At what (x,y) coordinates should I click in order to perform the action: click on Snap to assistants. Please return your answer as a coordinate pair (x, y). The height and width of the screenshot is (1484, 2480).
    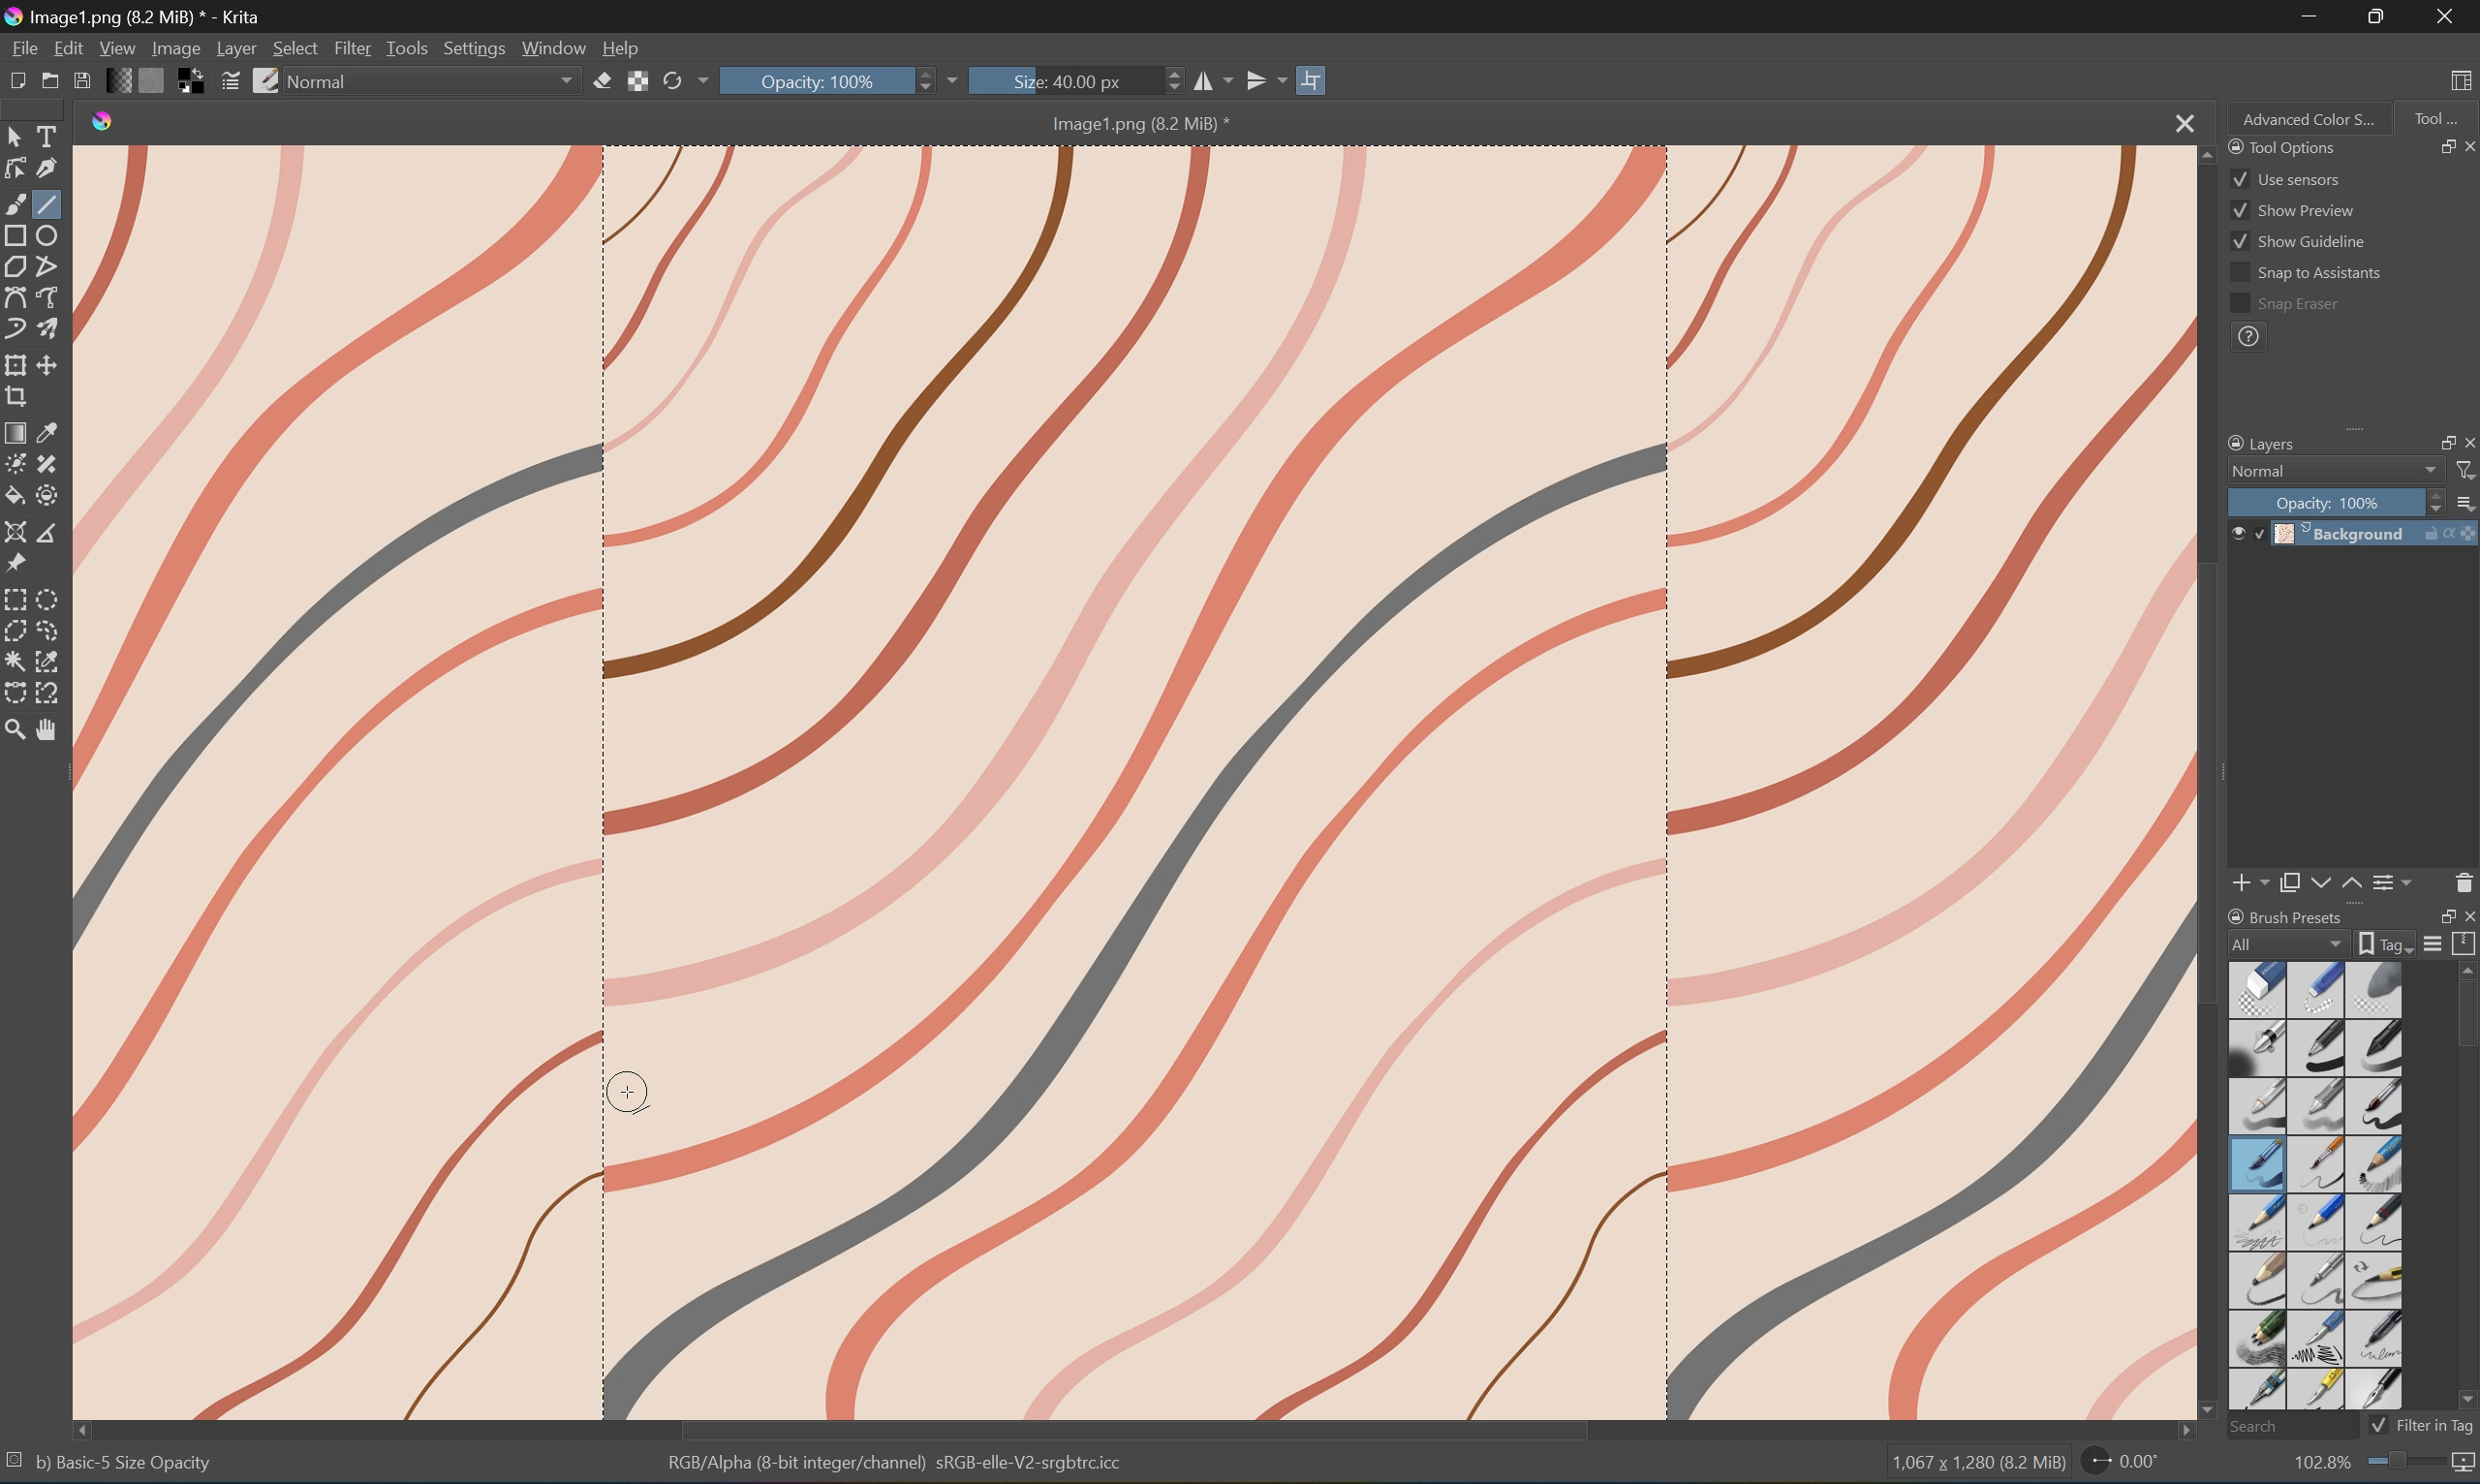
    Looking at the image, I should click on (2304, 274).